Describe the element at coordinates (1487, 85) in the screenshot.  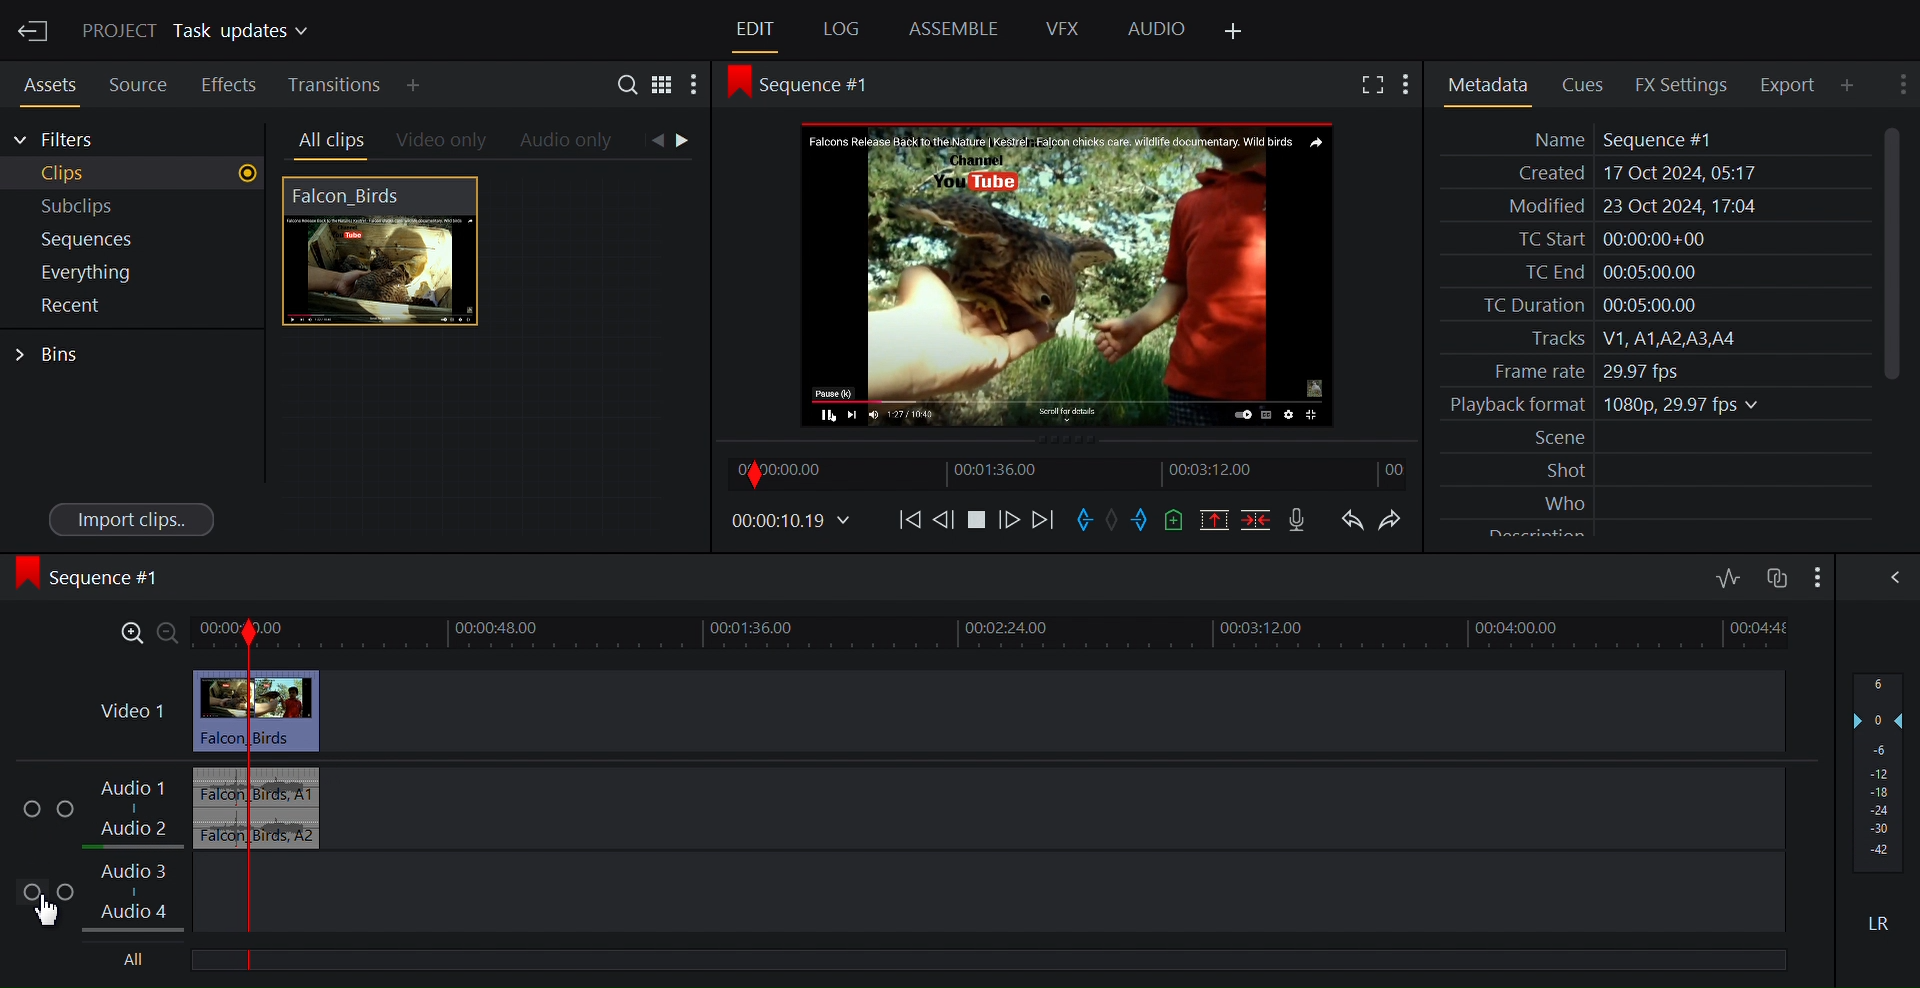
I see `Metadata Panel` at that location.